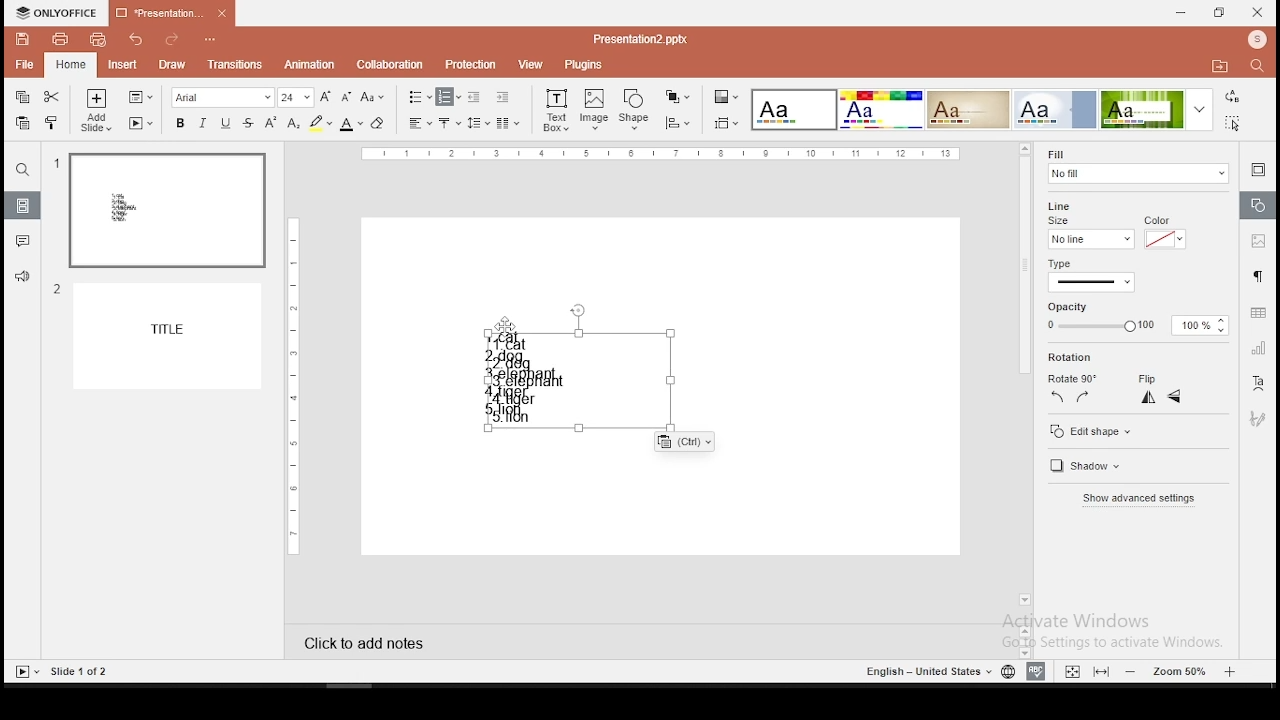 This screenshot has width=1280, height=720. Describe the element at coordinates (1089, 239) in the screenshot. I see `line size` at that location.